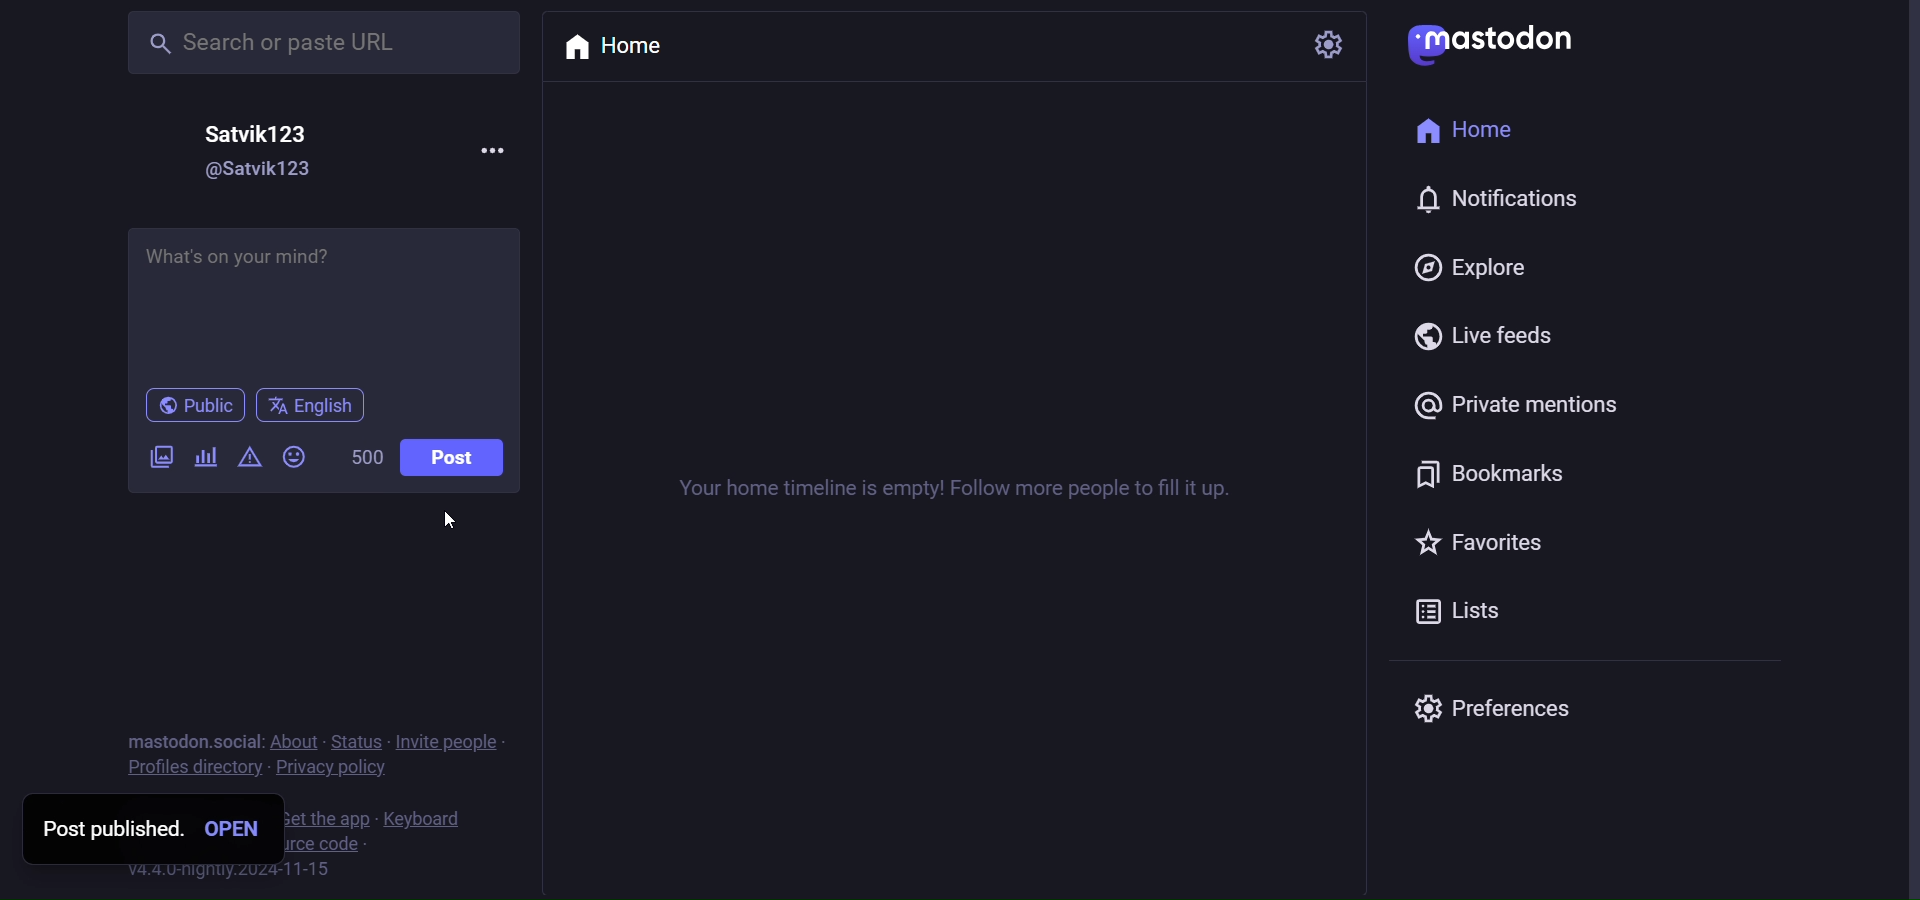 The image size is (1920, 900). I want to click on lists, so click(1475, 616).